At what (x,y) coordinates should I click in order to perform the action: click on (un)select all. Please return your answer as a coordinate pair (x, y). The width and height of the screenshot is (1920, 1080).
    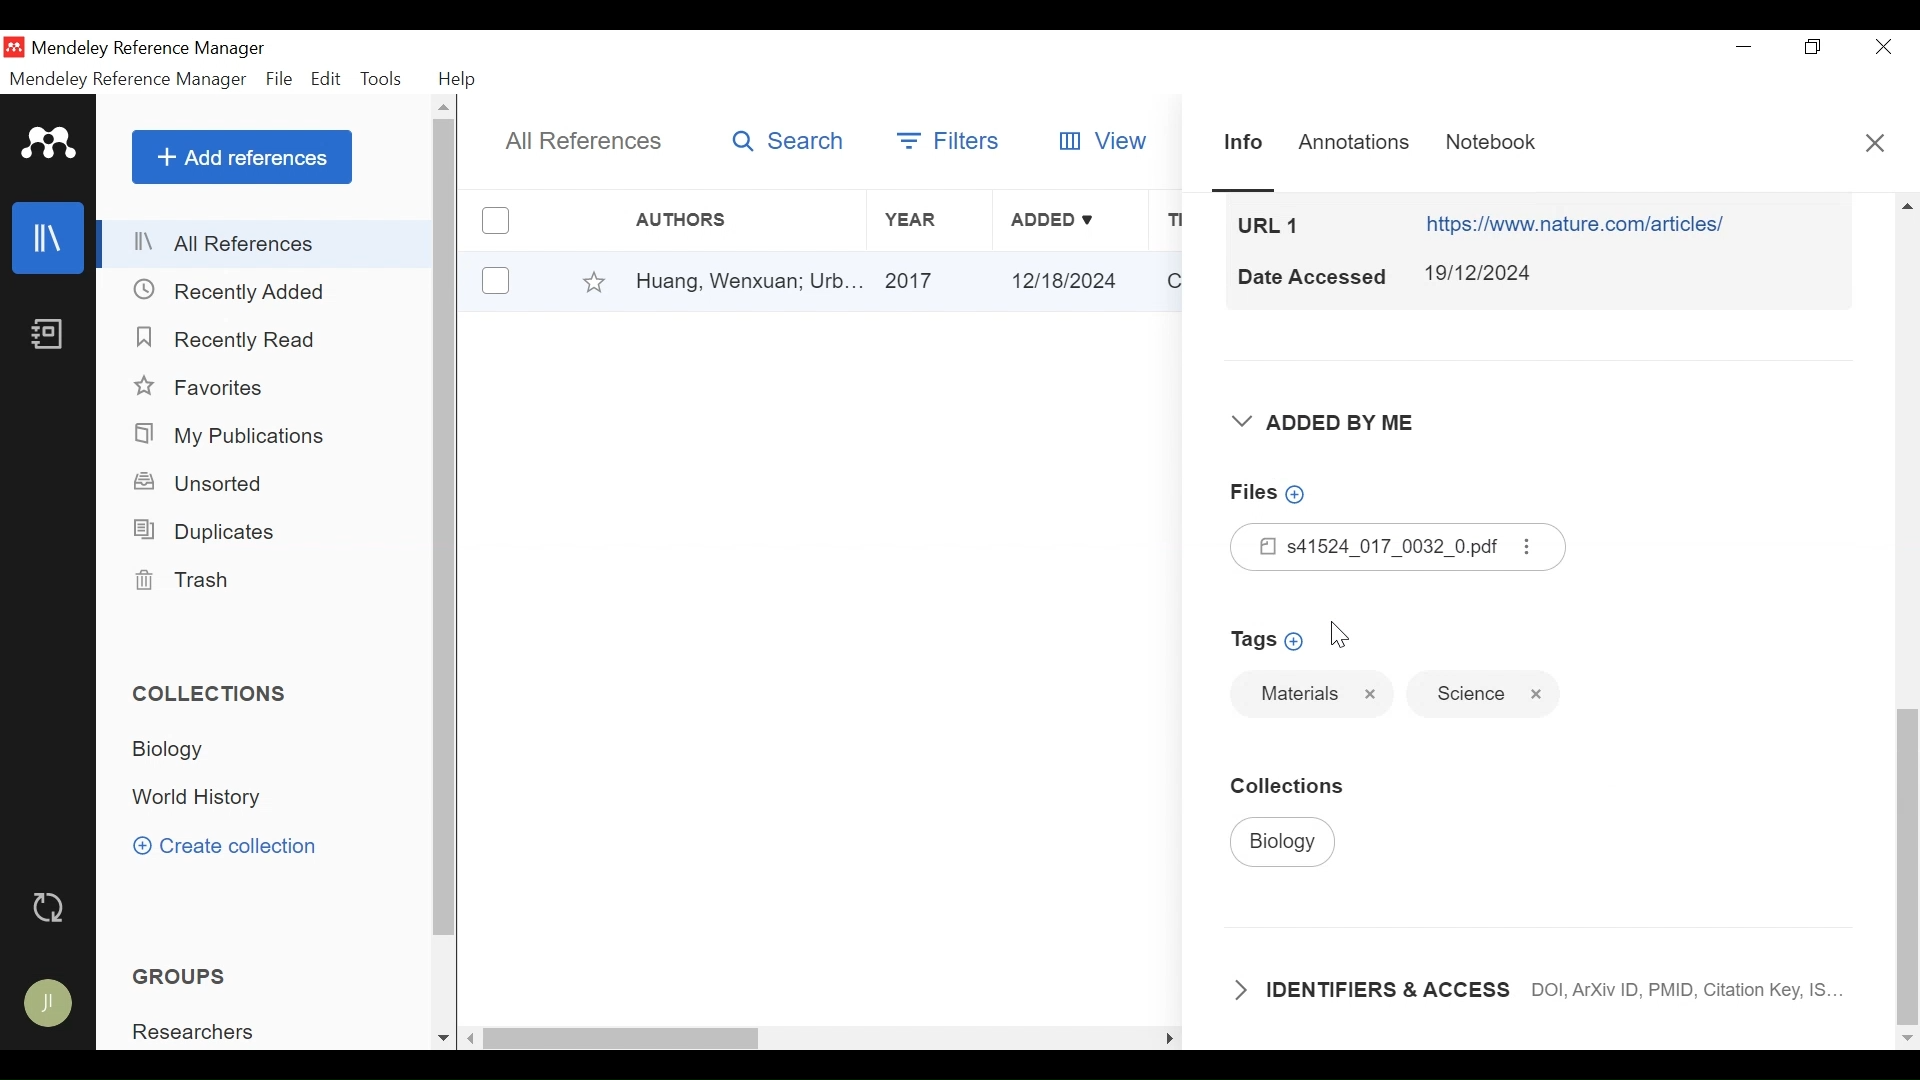
    Looking at the image, I should click on (494, 220).